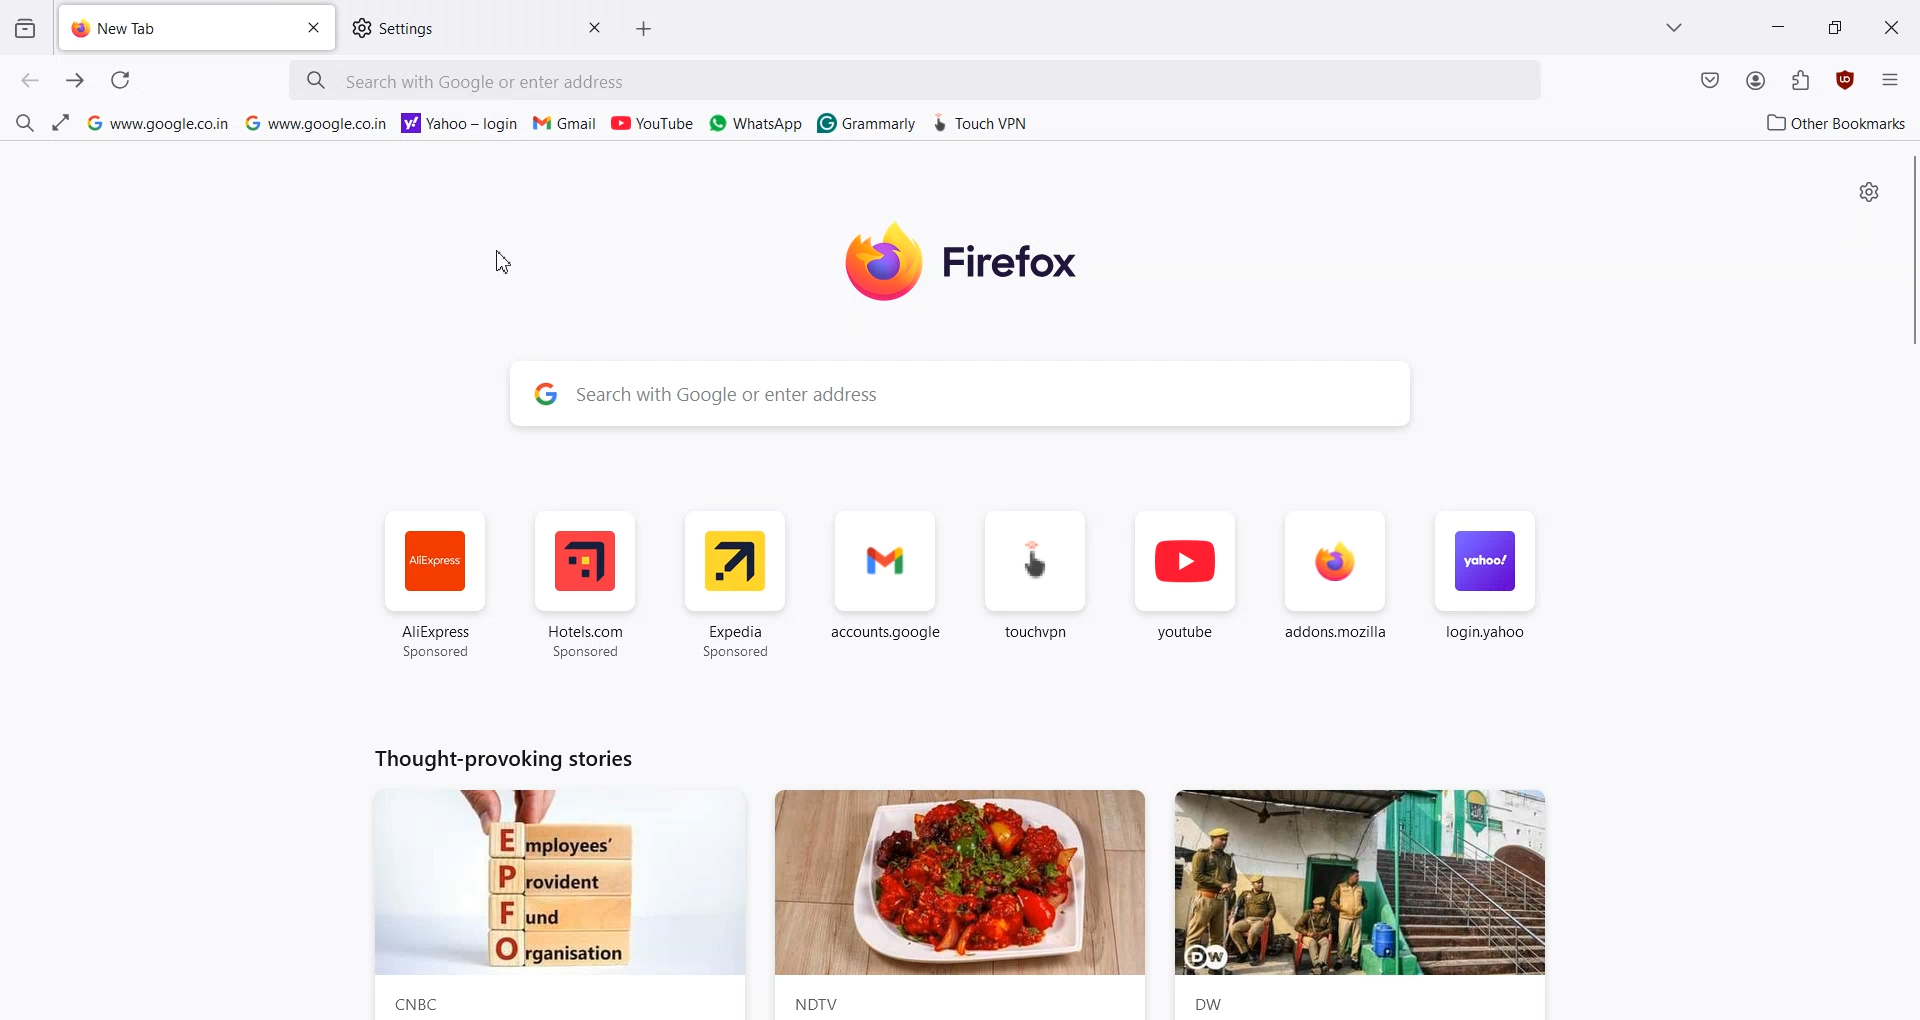  What do you see at coordinates (317, 122) in the screenshot?
I see `Google Bookmark` at bounding box center [317, 122].